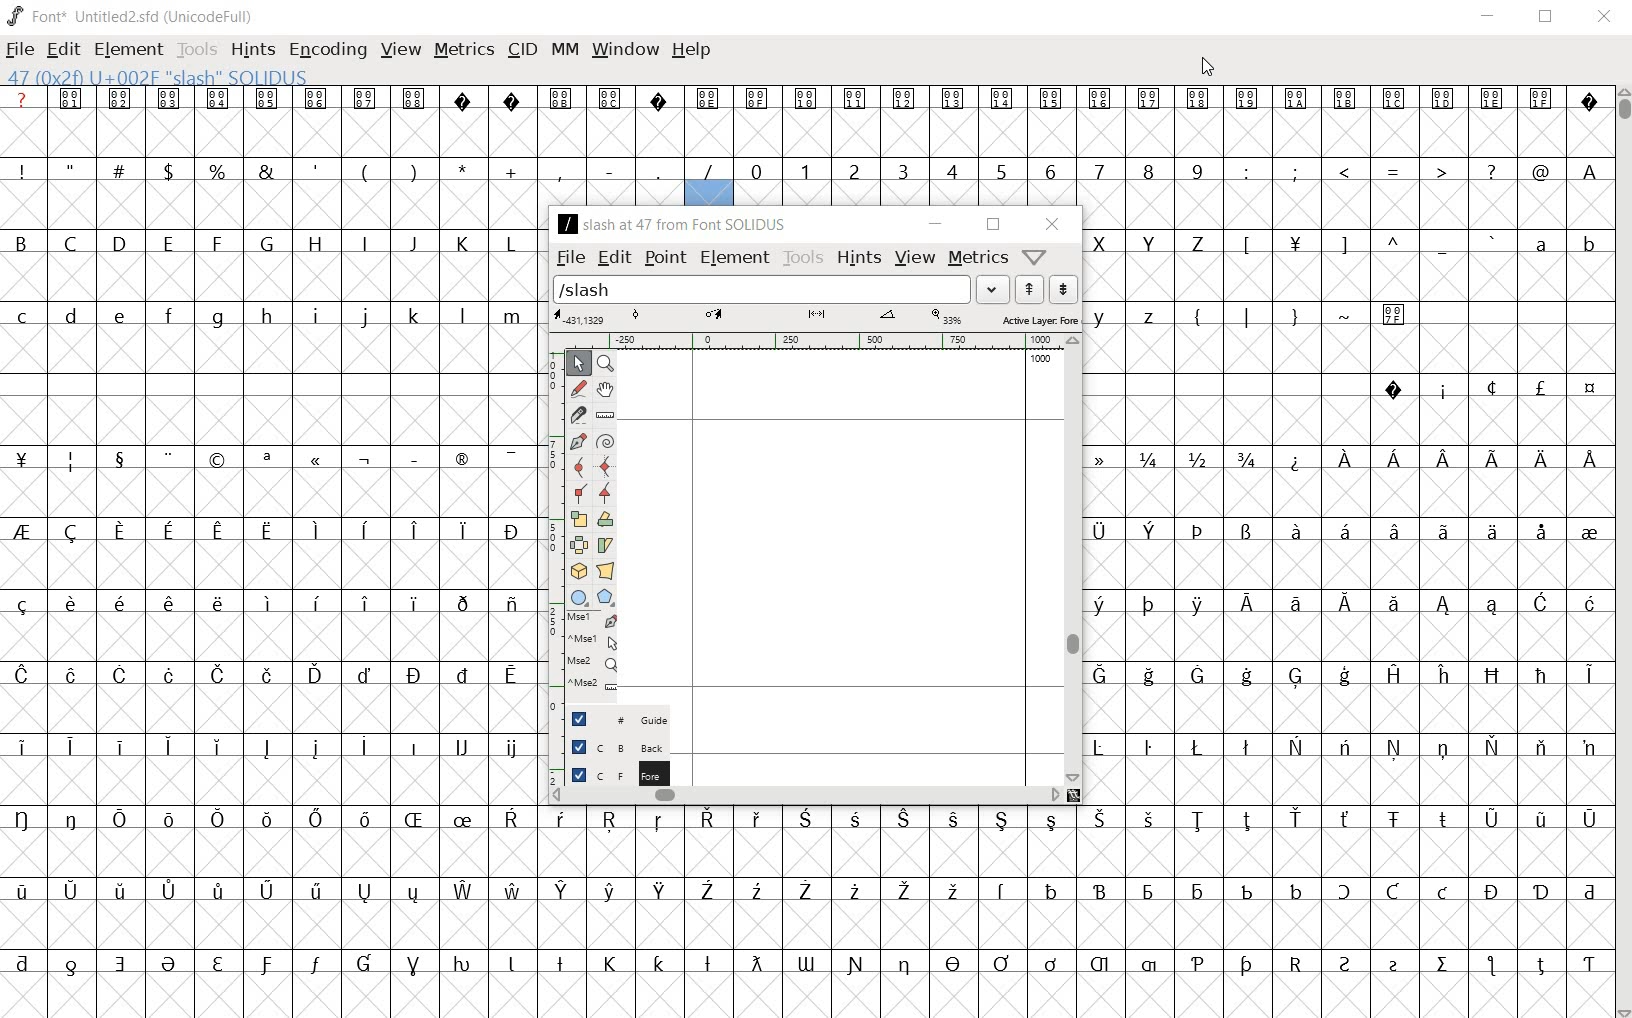 The image size is (1632, 1018). Describe the element at coordinates (1208, 458) in the screenshot. I see `fractions` at that location.